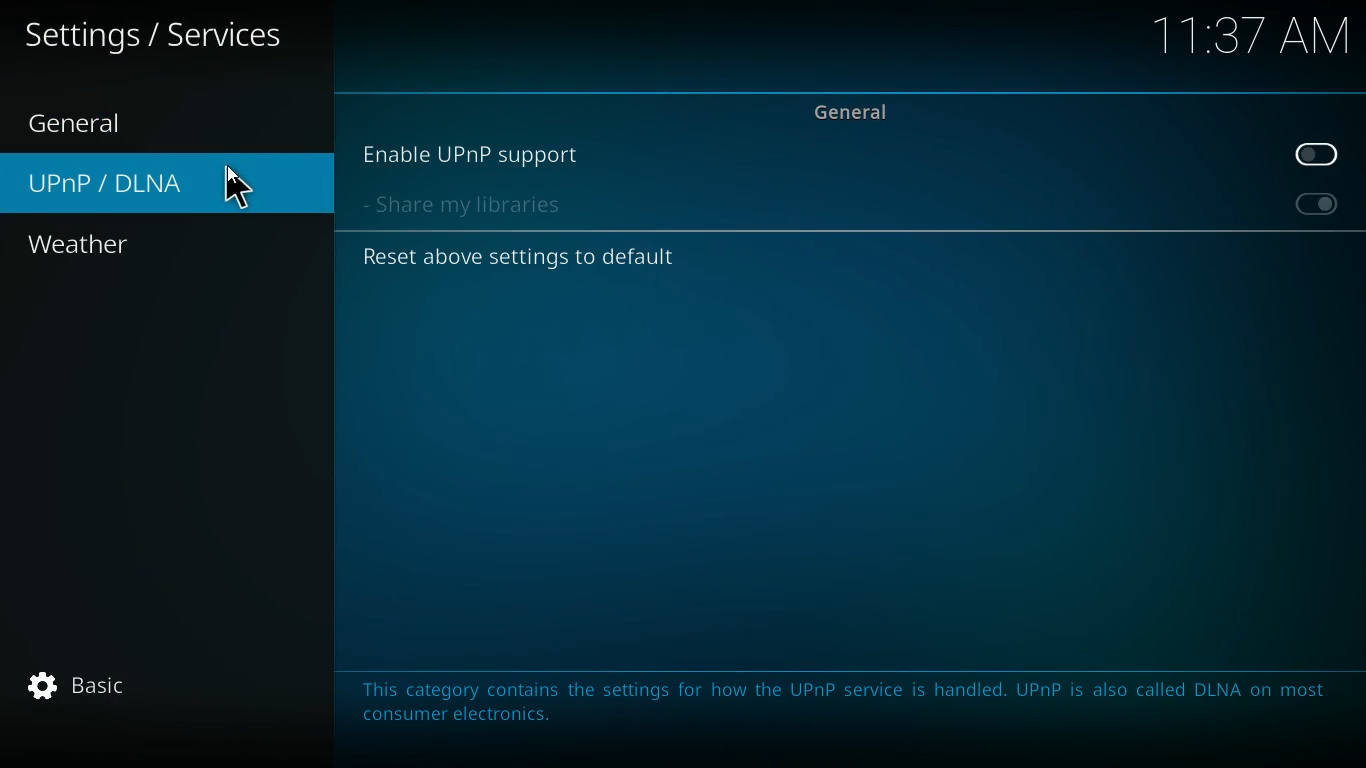 This screenshot has width=1366, height=768. What do you see at coordinates (101, 122) in the screenshot?
I see `general` at bounding box center [101, 122].